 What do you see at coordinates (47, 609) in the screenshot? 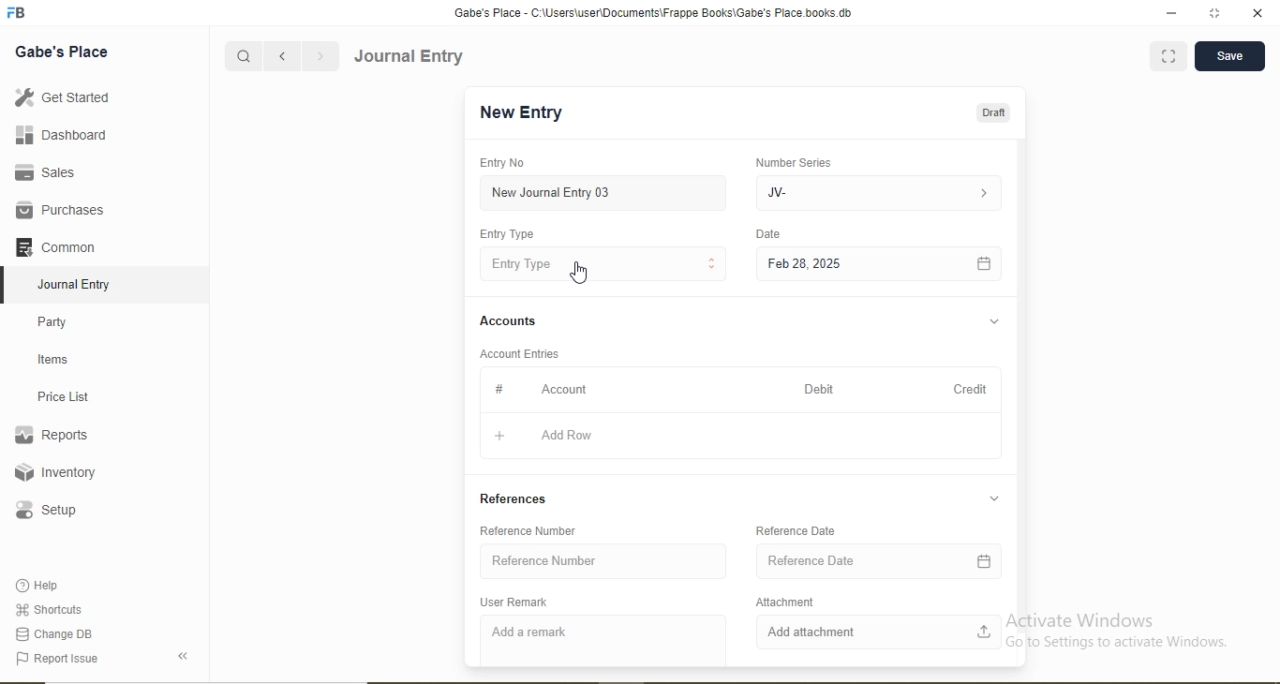
I see `Shortcuts` at bounding box center [47, 609].